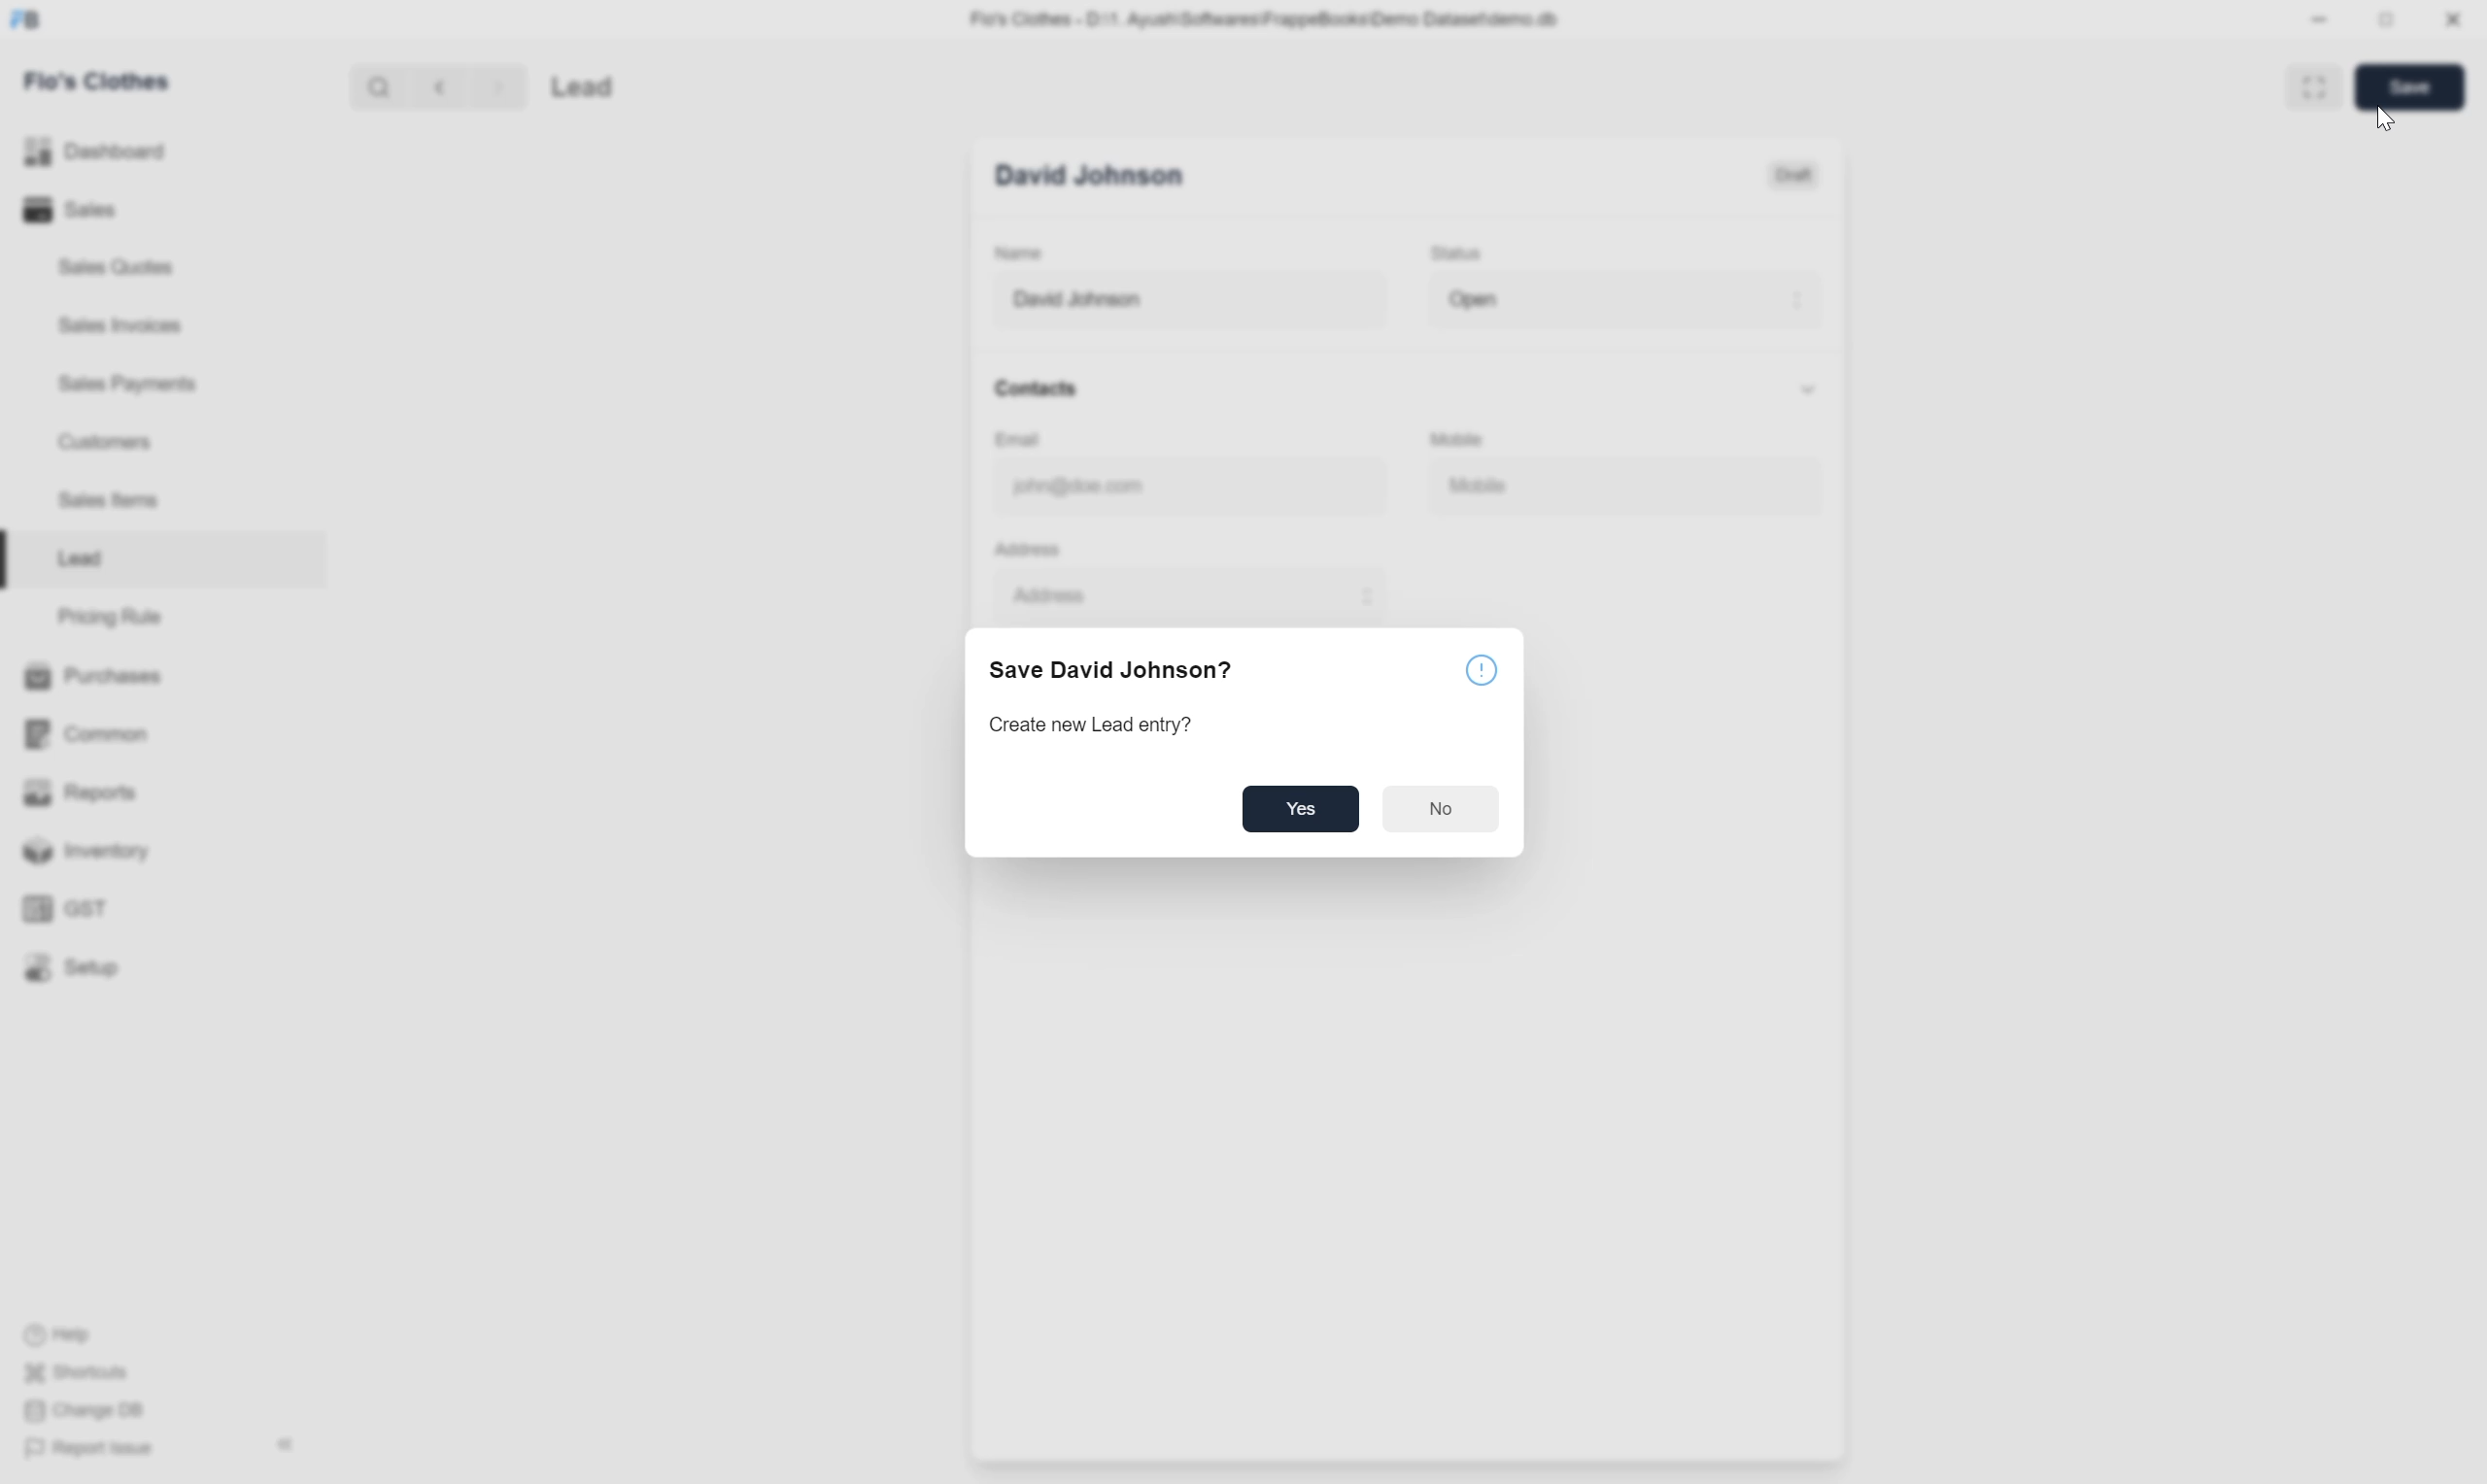  Describe the element at coordinates (1097, 175) in the screenshot. I see `David Johnson` at that location.